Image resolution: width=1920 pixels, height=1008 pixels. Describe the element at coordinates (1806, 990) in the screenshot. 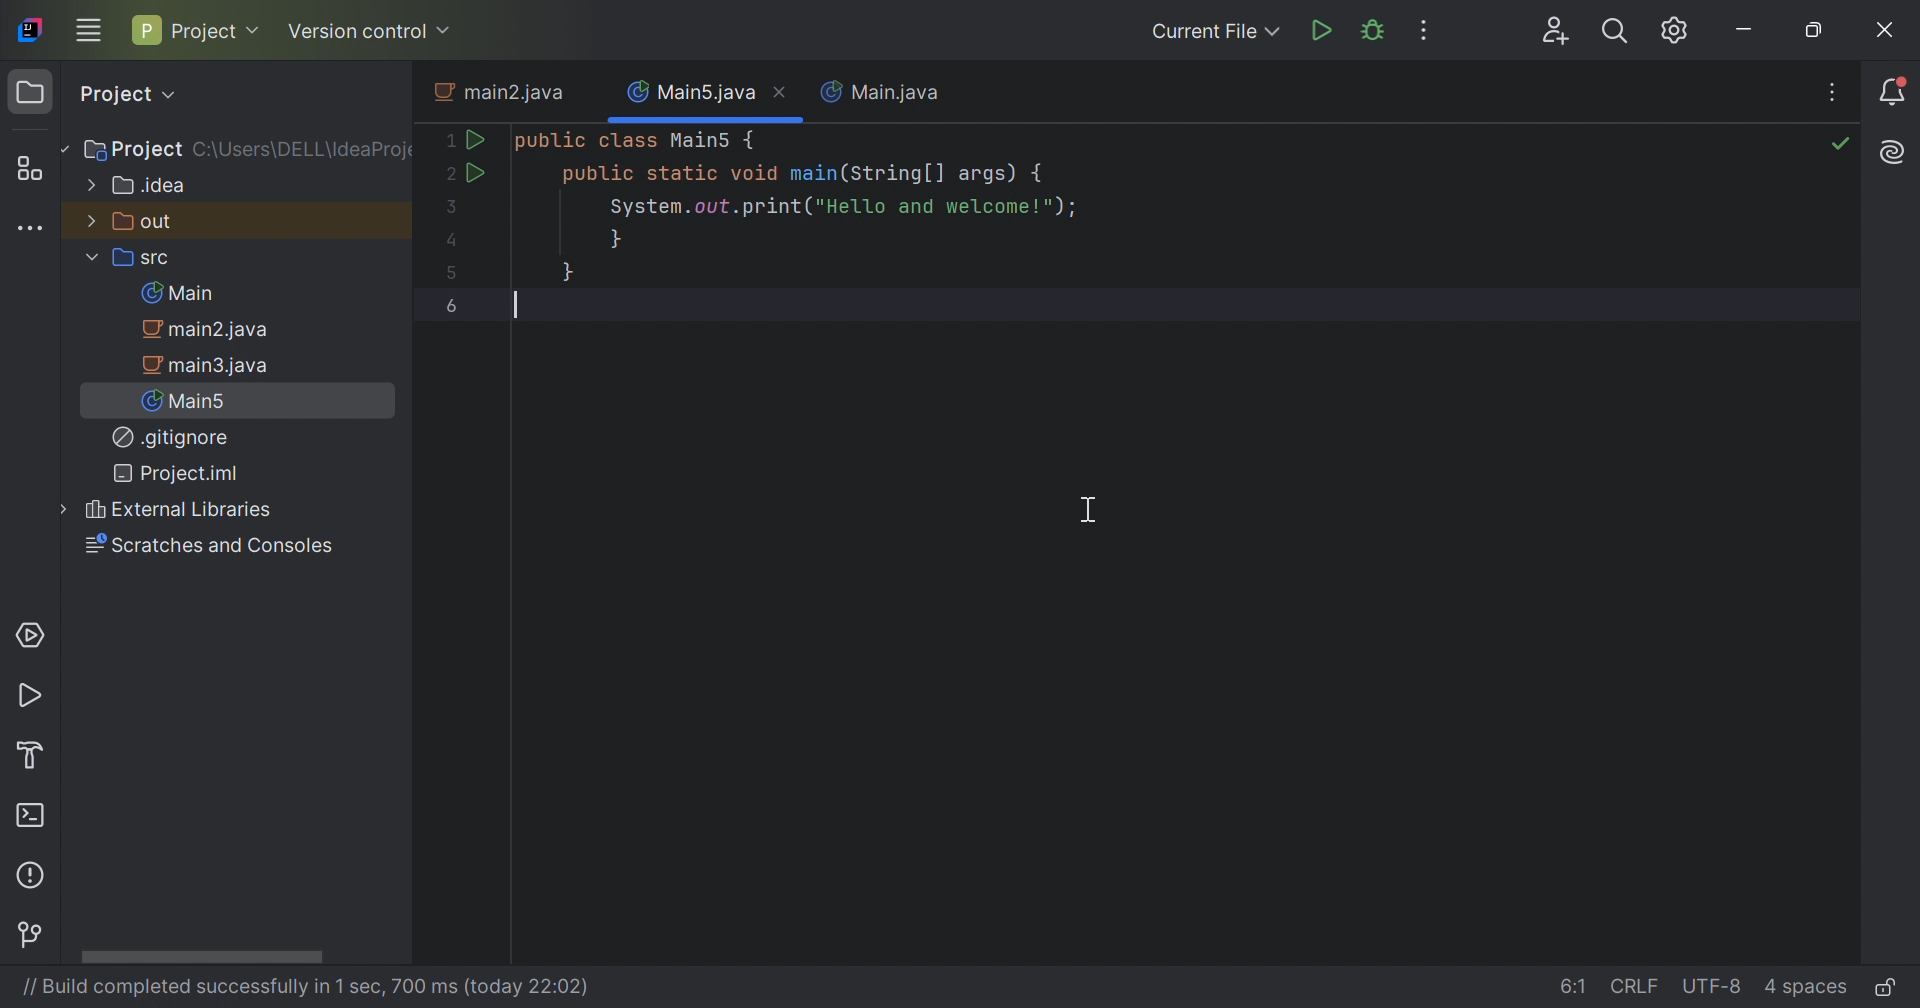

I see `indent: 4 spaces` at that location.